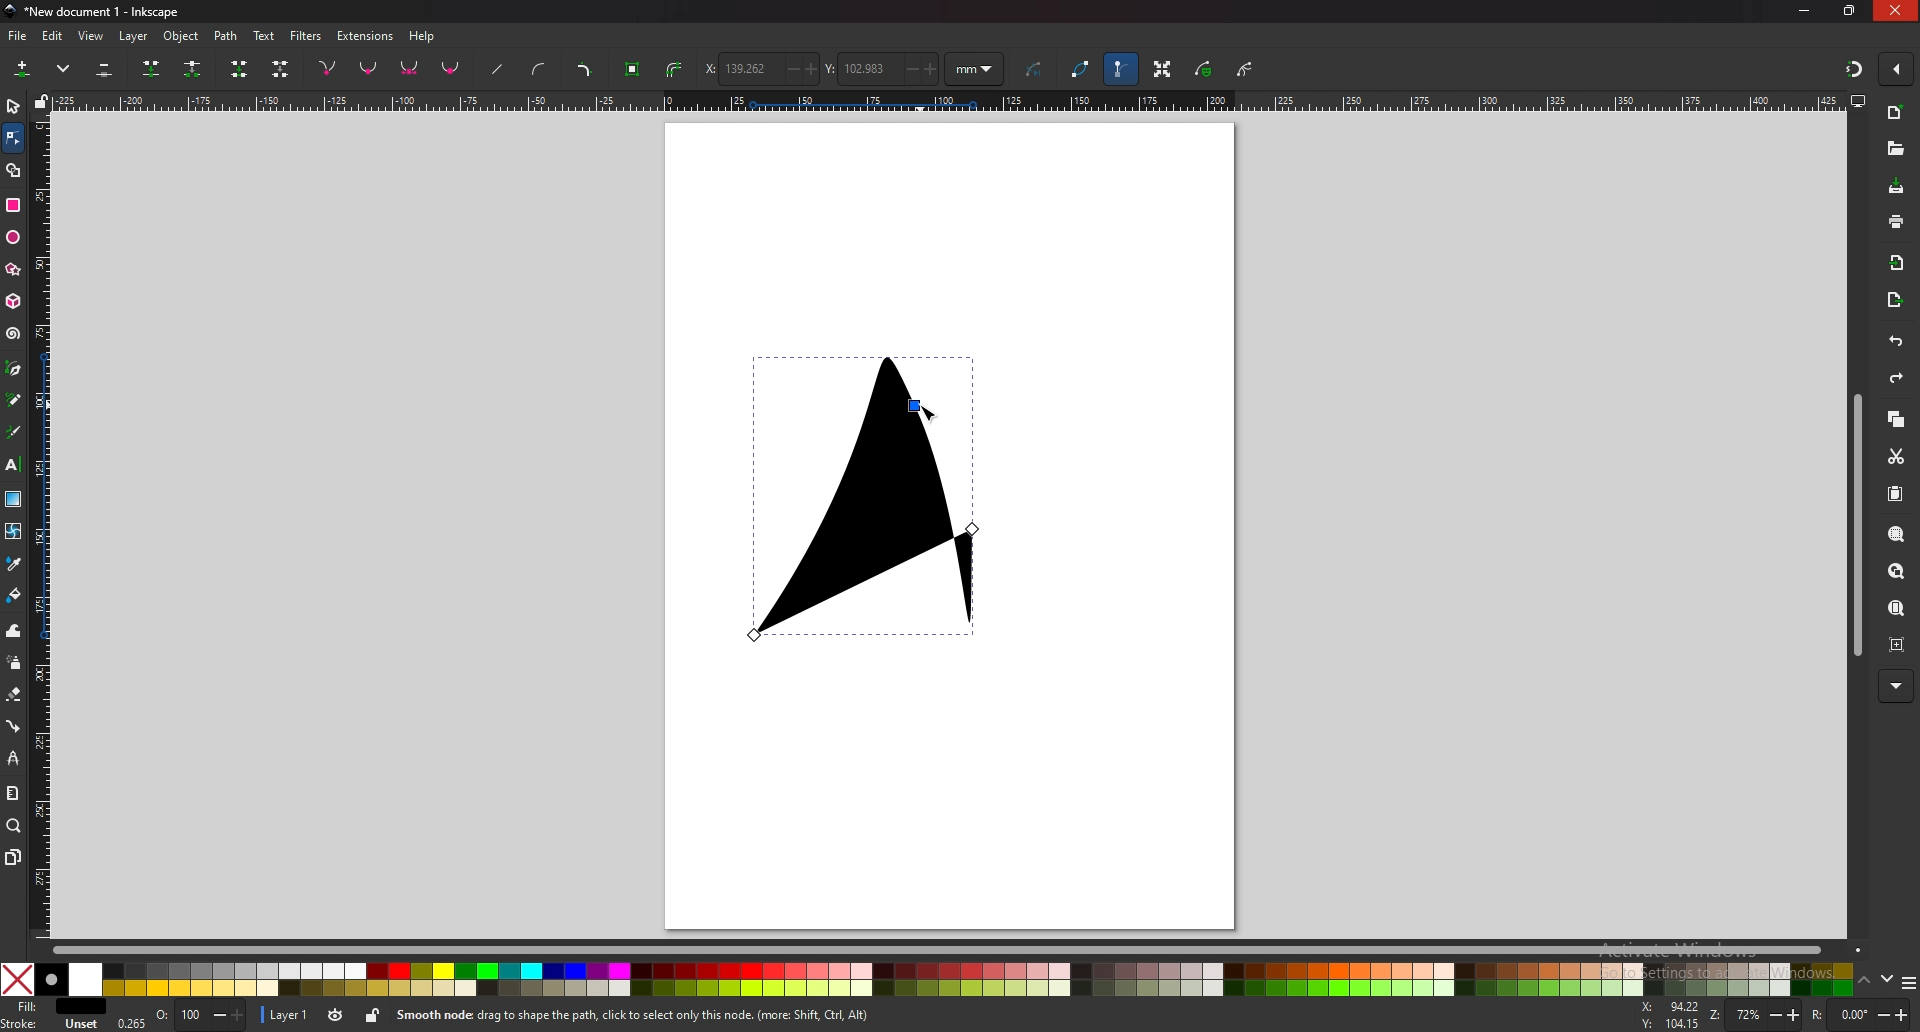 The image size is (1920, 1032). I want to click on add curve handles, so click(540, 71).